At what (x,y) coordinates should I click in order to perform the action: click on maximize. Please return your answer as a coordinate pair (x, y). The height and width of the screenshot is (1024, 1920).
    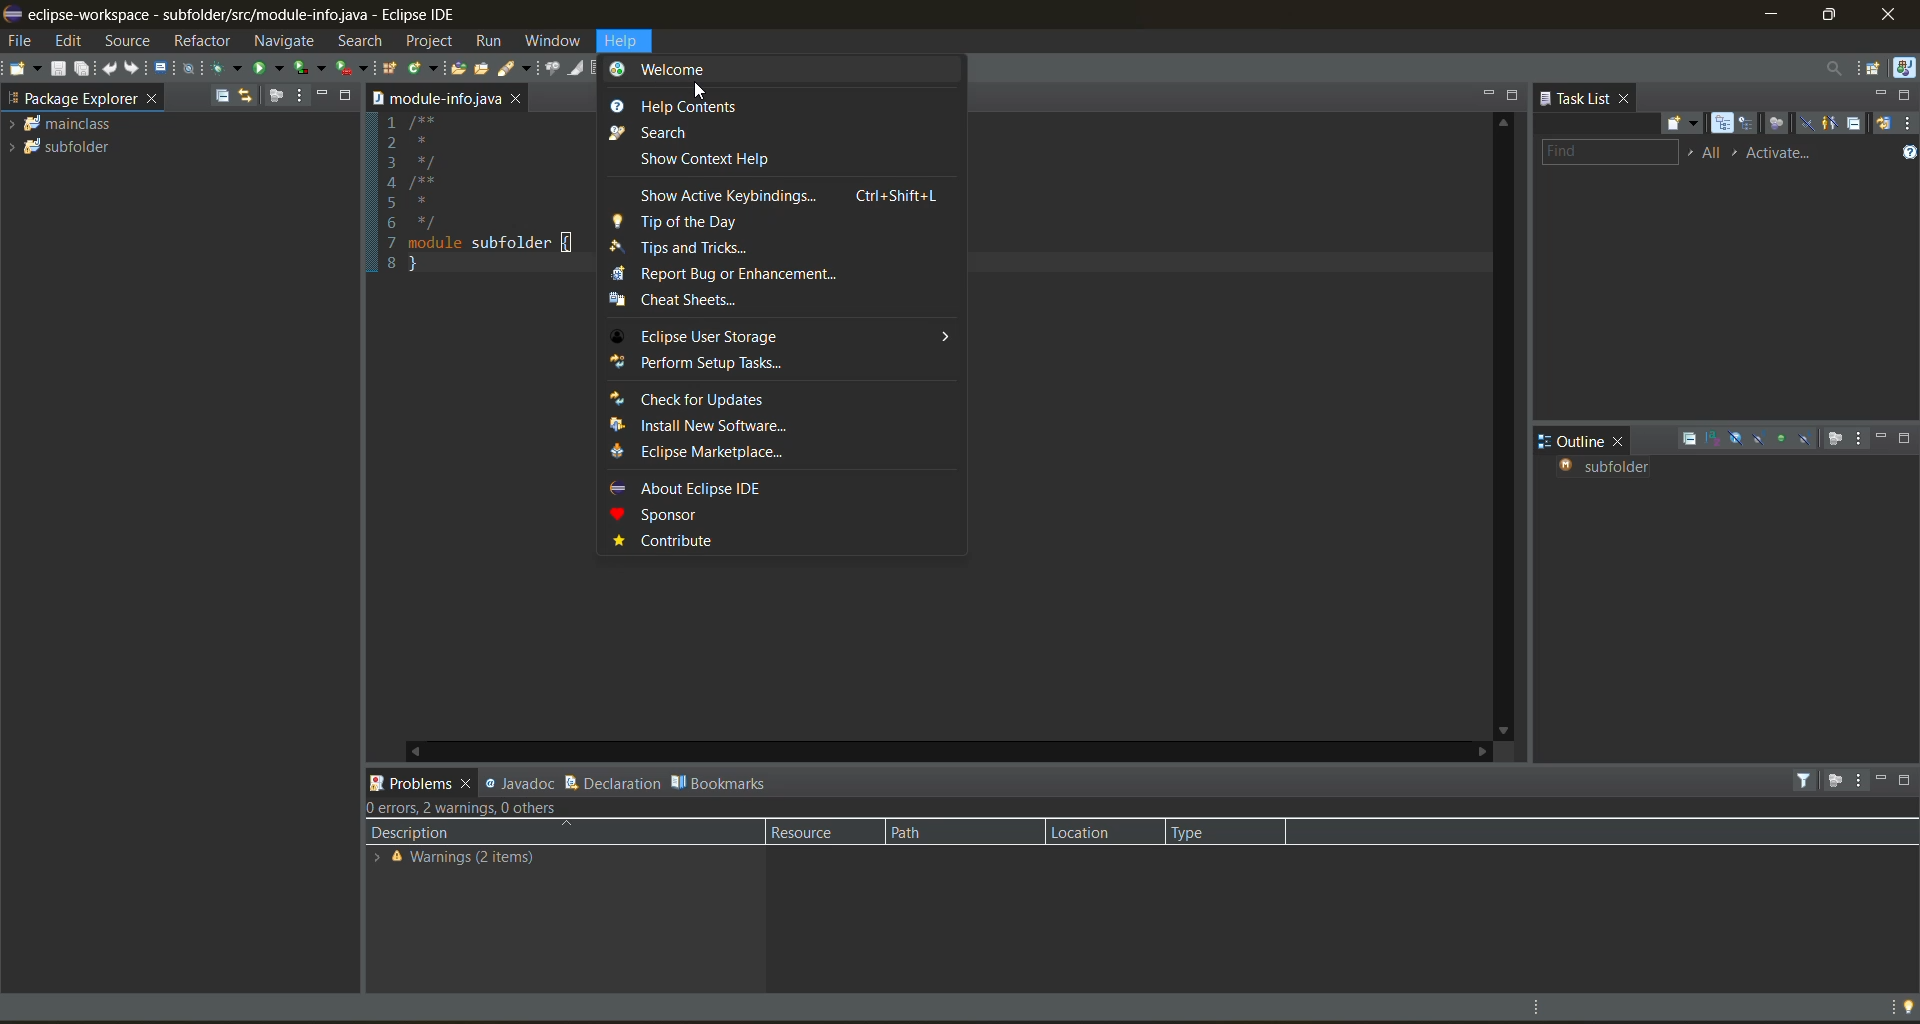
    Looking at the image, I should click on (1908, 94).